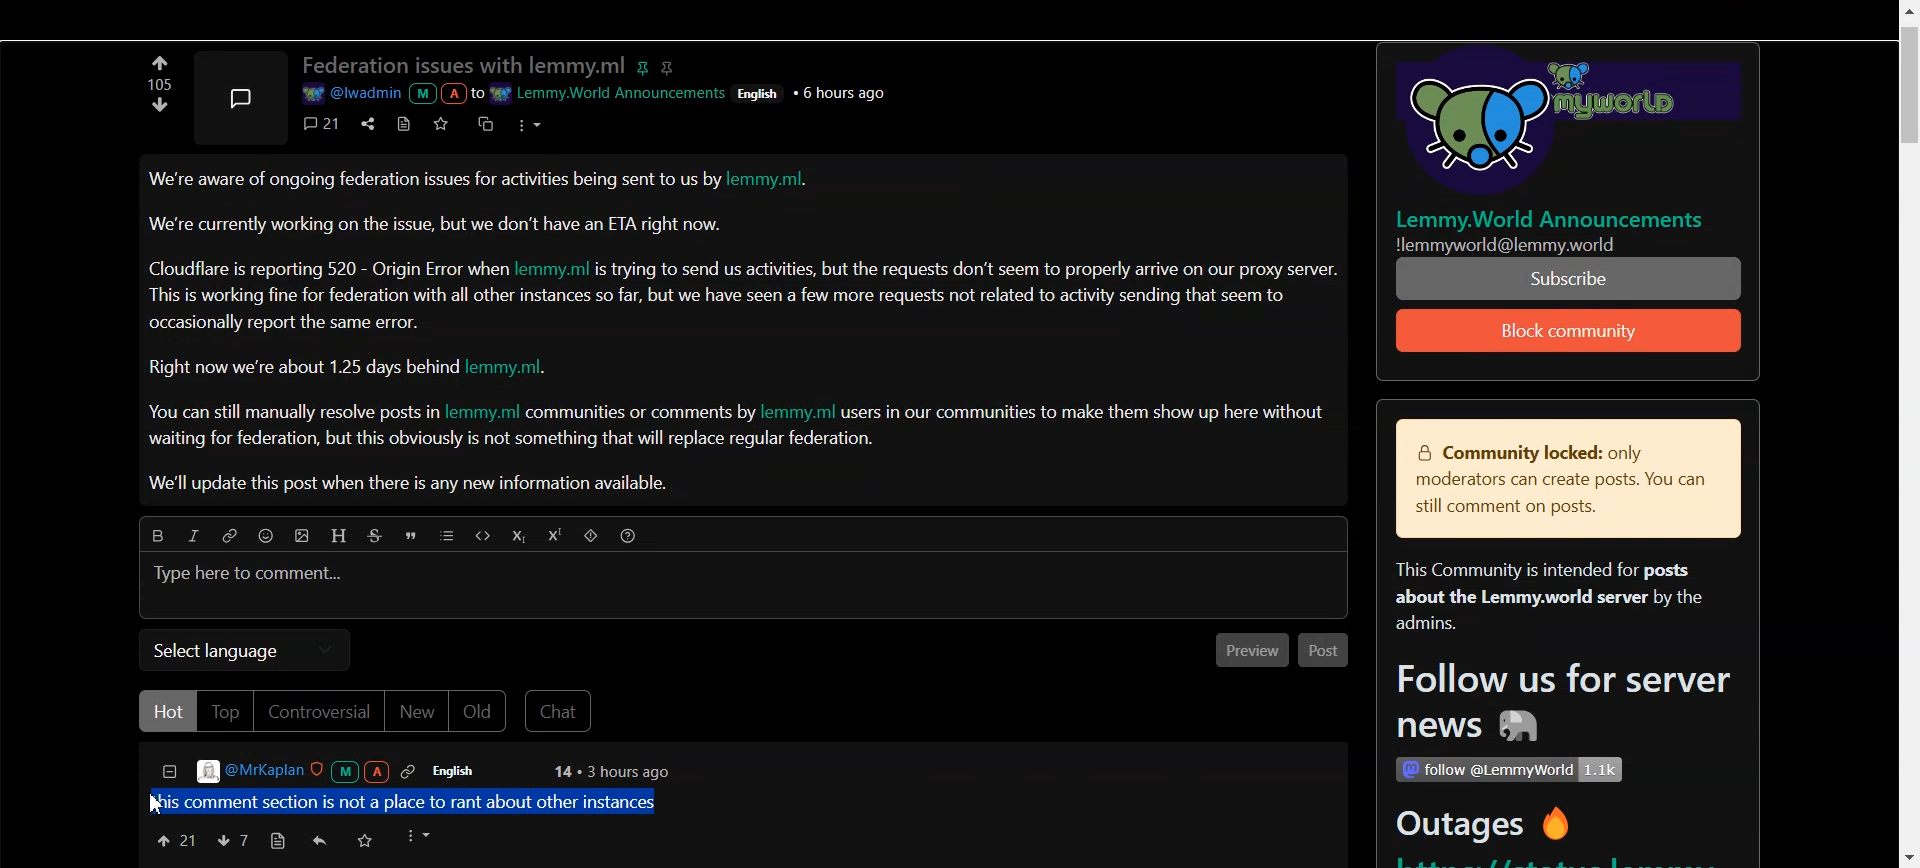 The width and height of the screenshot is (1920, 868). I want to click on Top, so click(224, 711).